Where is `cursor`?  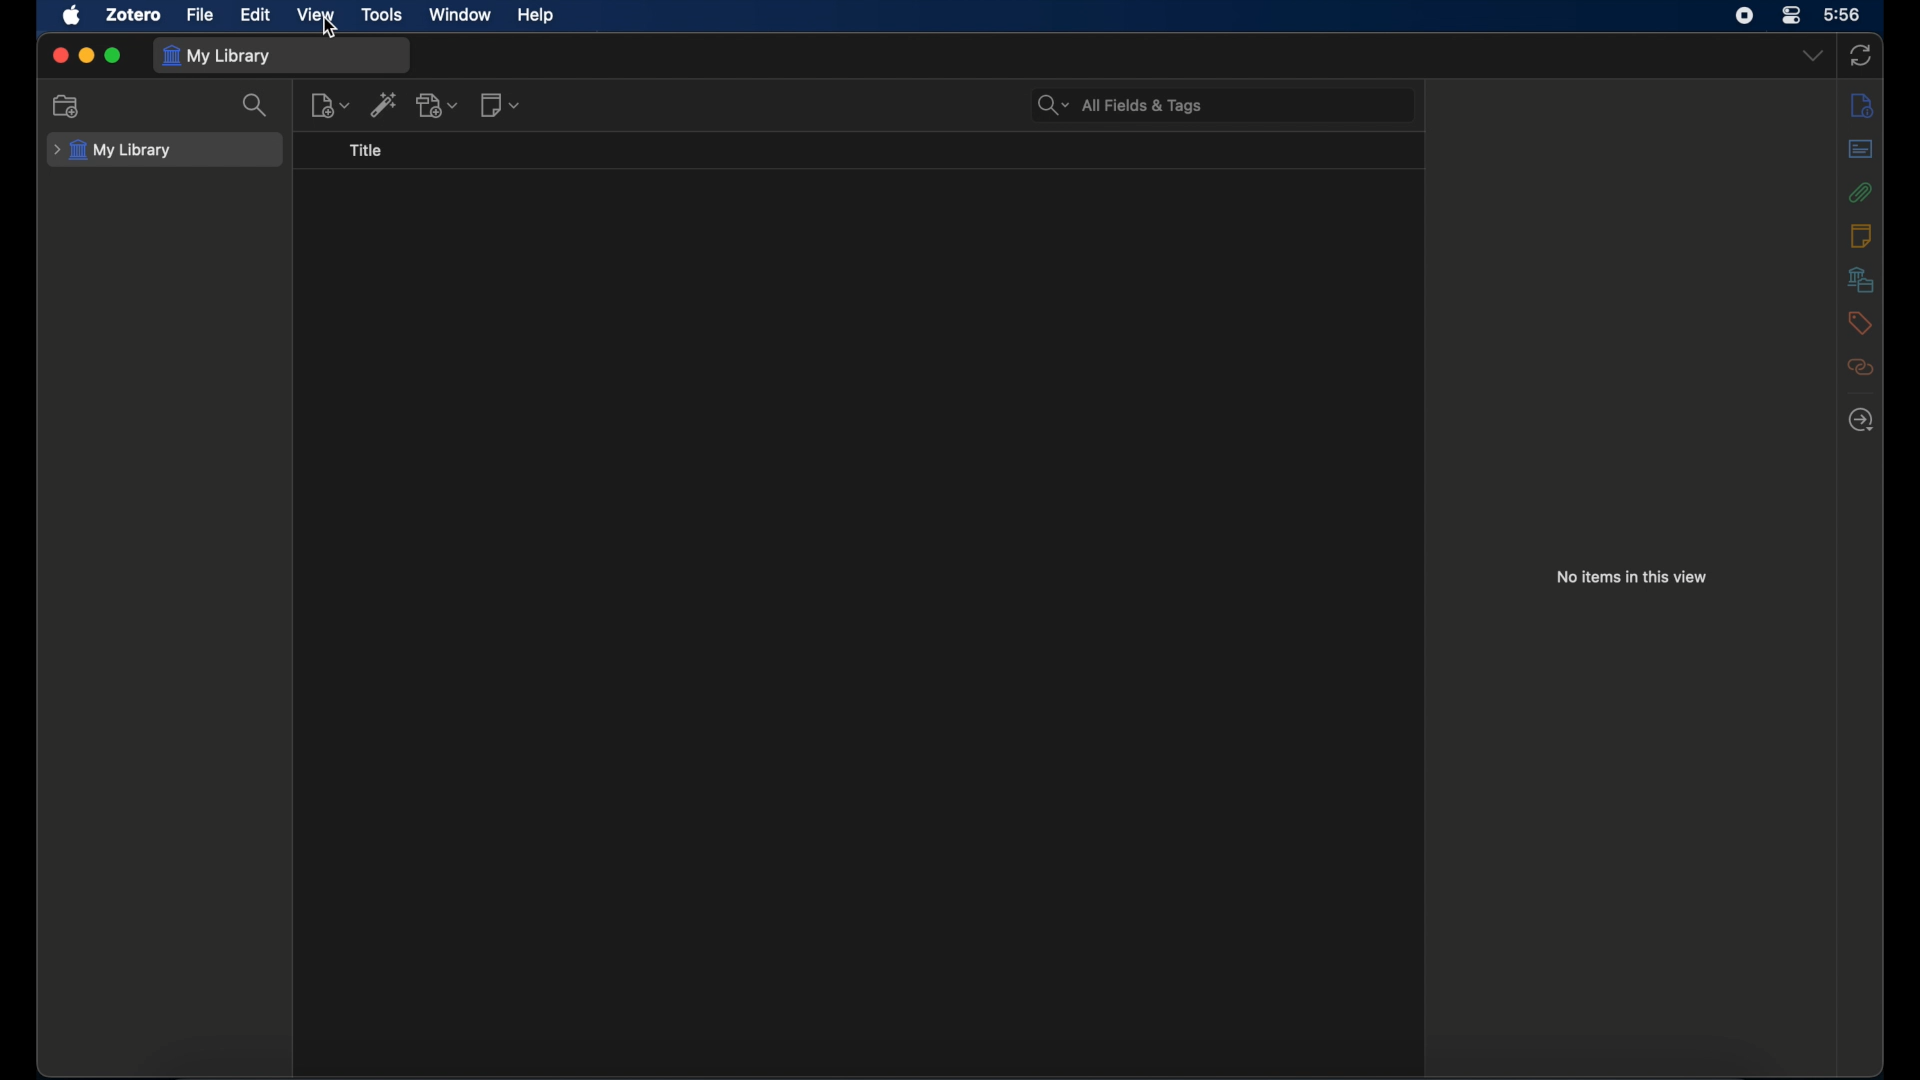 cursor is located at coordinates (331, 29).